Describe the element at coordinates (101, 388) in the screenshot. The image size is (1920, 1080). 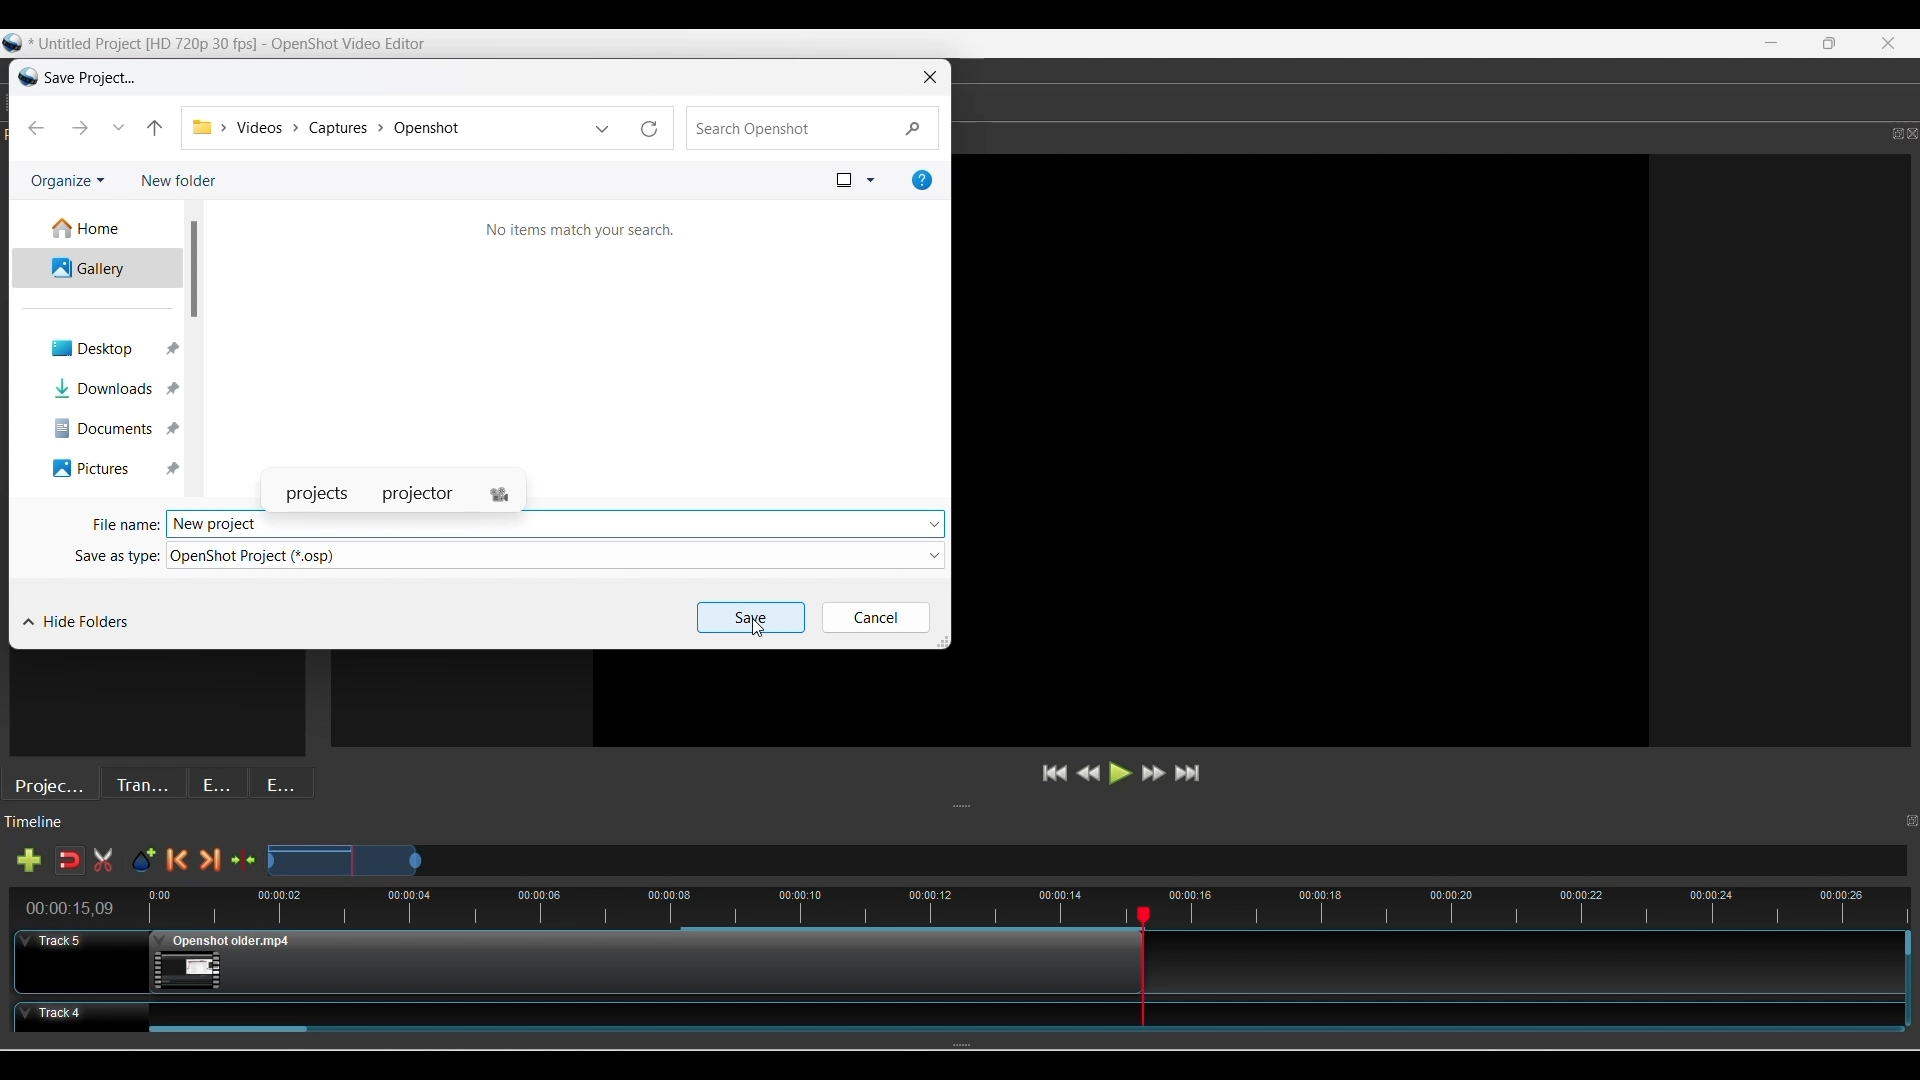
I see `Downloads` at that location.